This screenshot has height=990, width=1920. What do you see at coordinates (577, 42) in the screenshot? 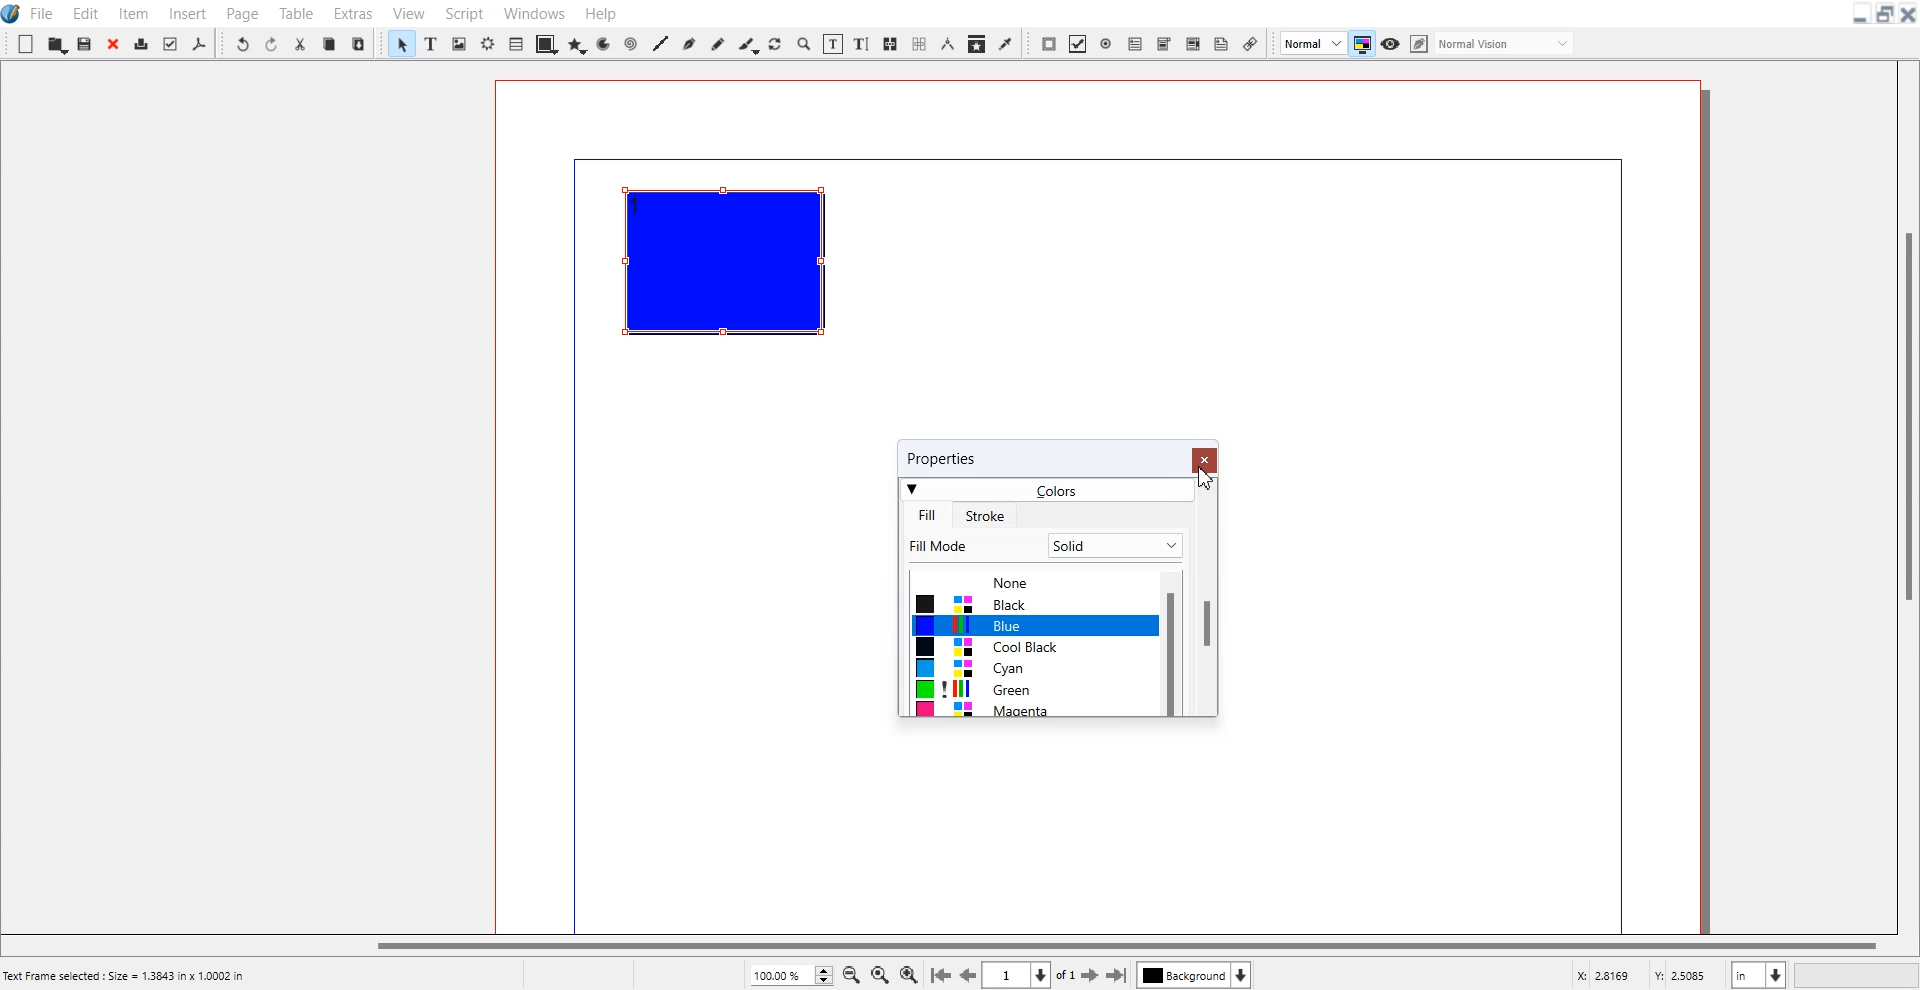
I see `Polygon` at bounding box center [577, 42].